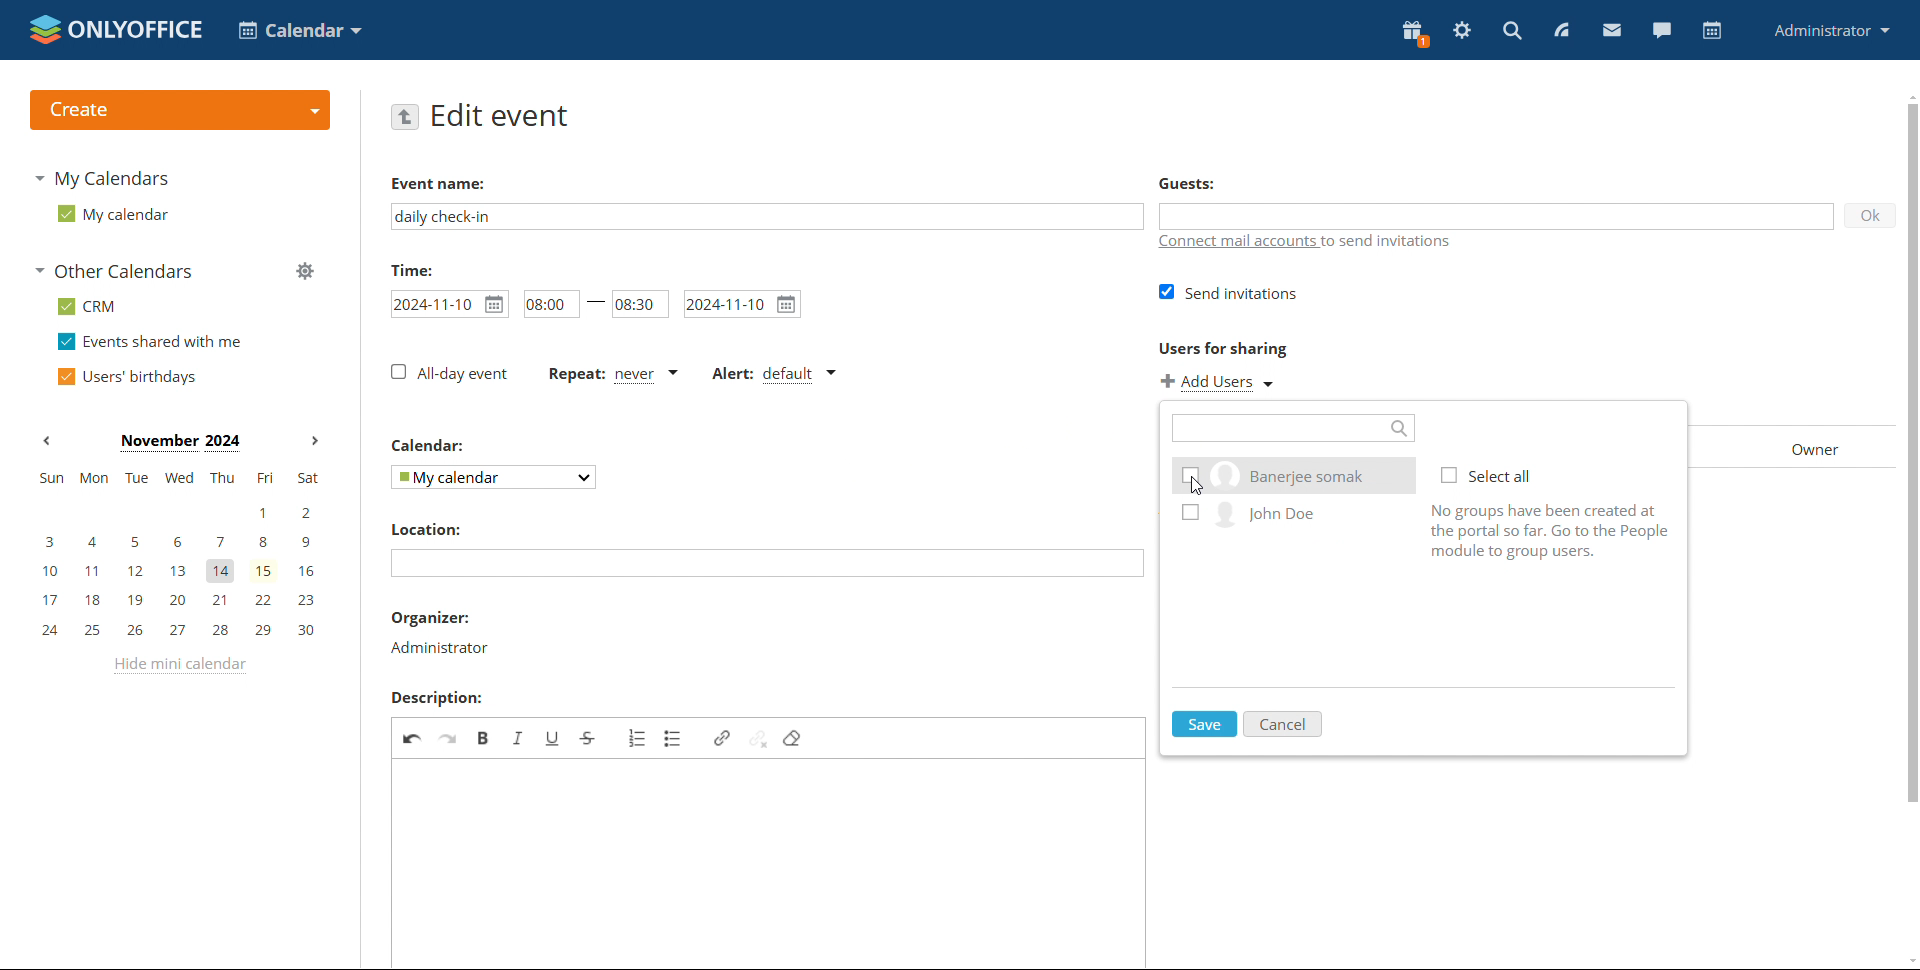 This screenshot has width=1920, height=970. What do you see at coordinates (150, 342) in the screenshot?
I see `events shared with me` at bounding box center [150, 342].